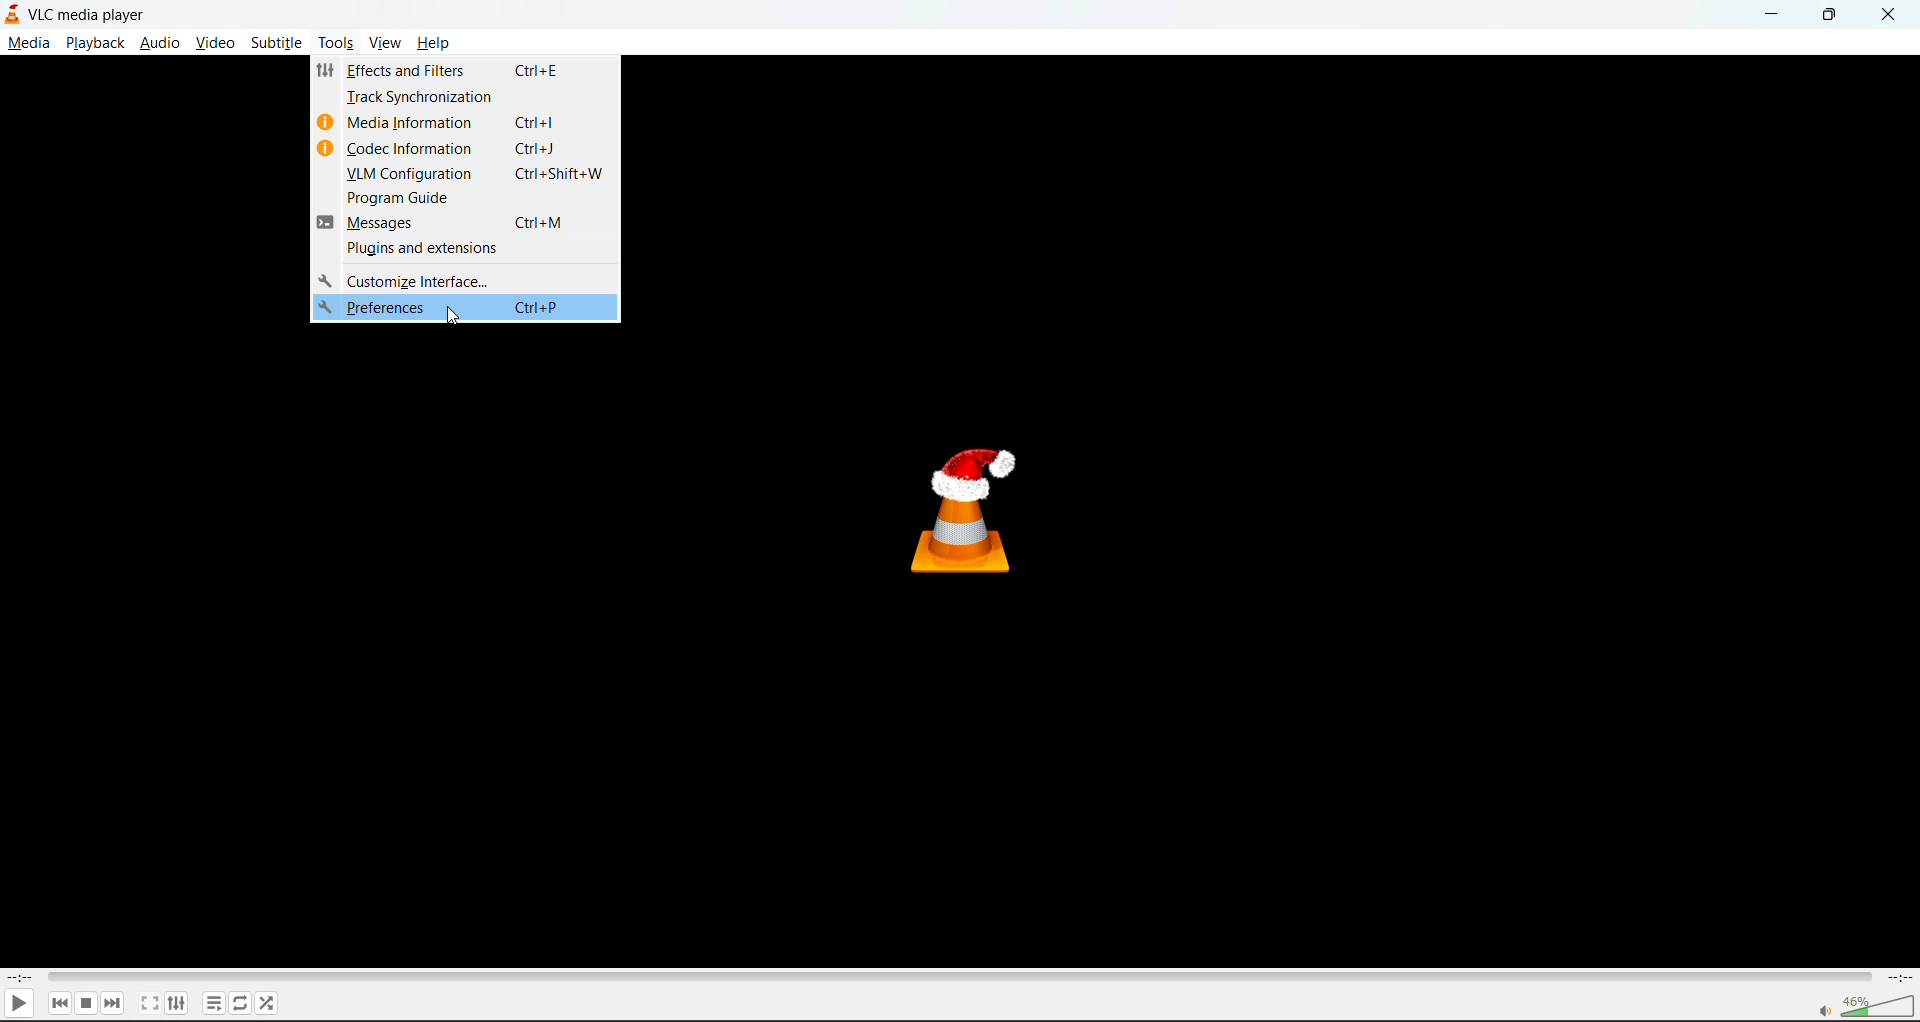 This screenshot has height=1022, width=1920. I want to click on fullscreen, so click(147, 1002).